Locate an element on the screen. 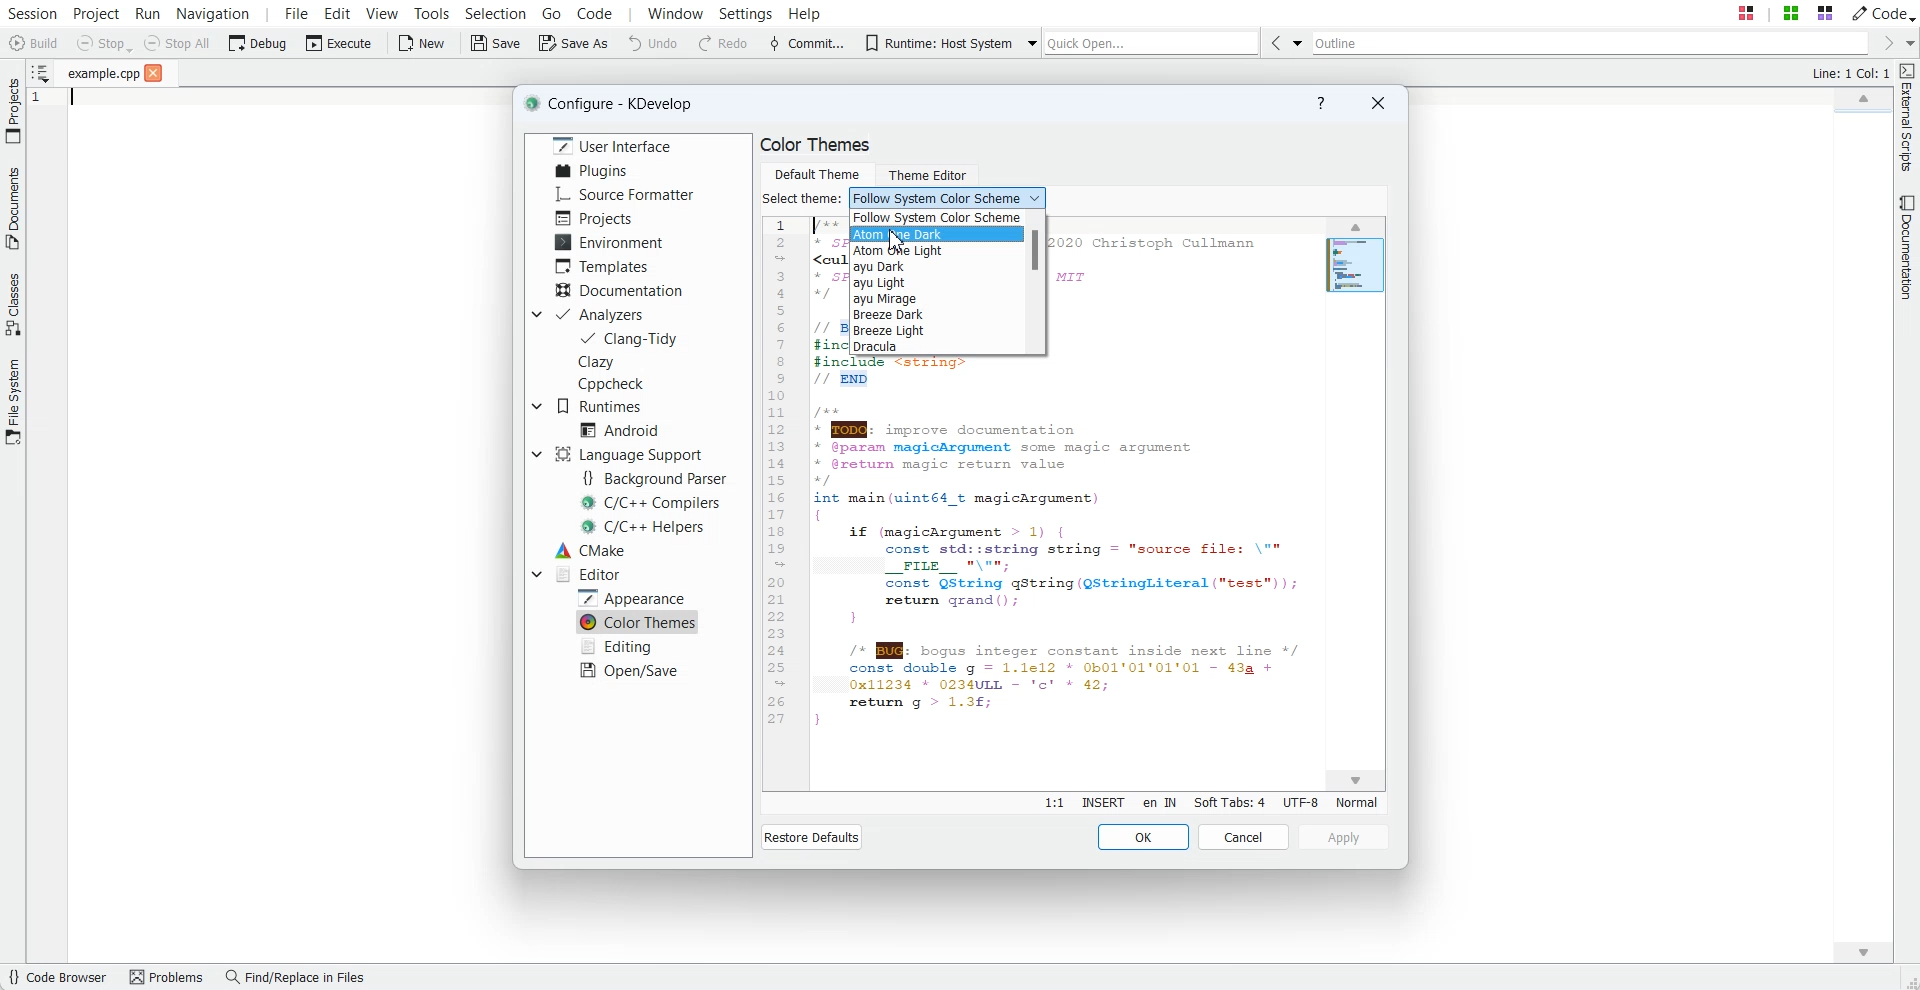 This screenshot has width=1920, height=990. ayu Mirage is located at coordinates (937, 299).